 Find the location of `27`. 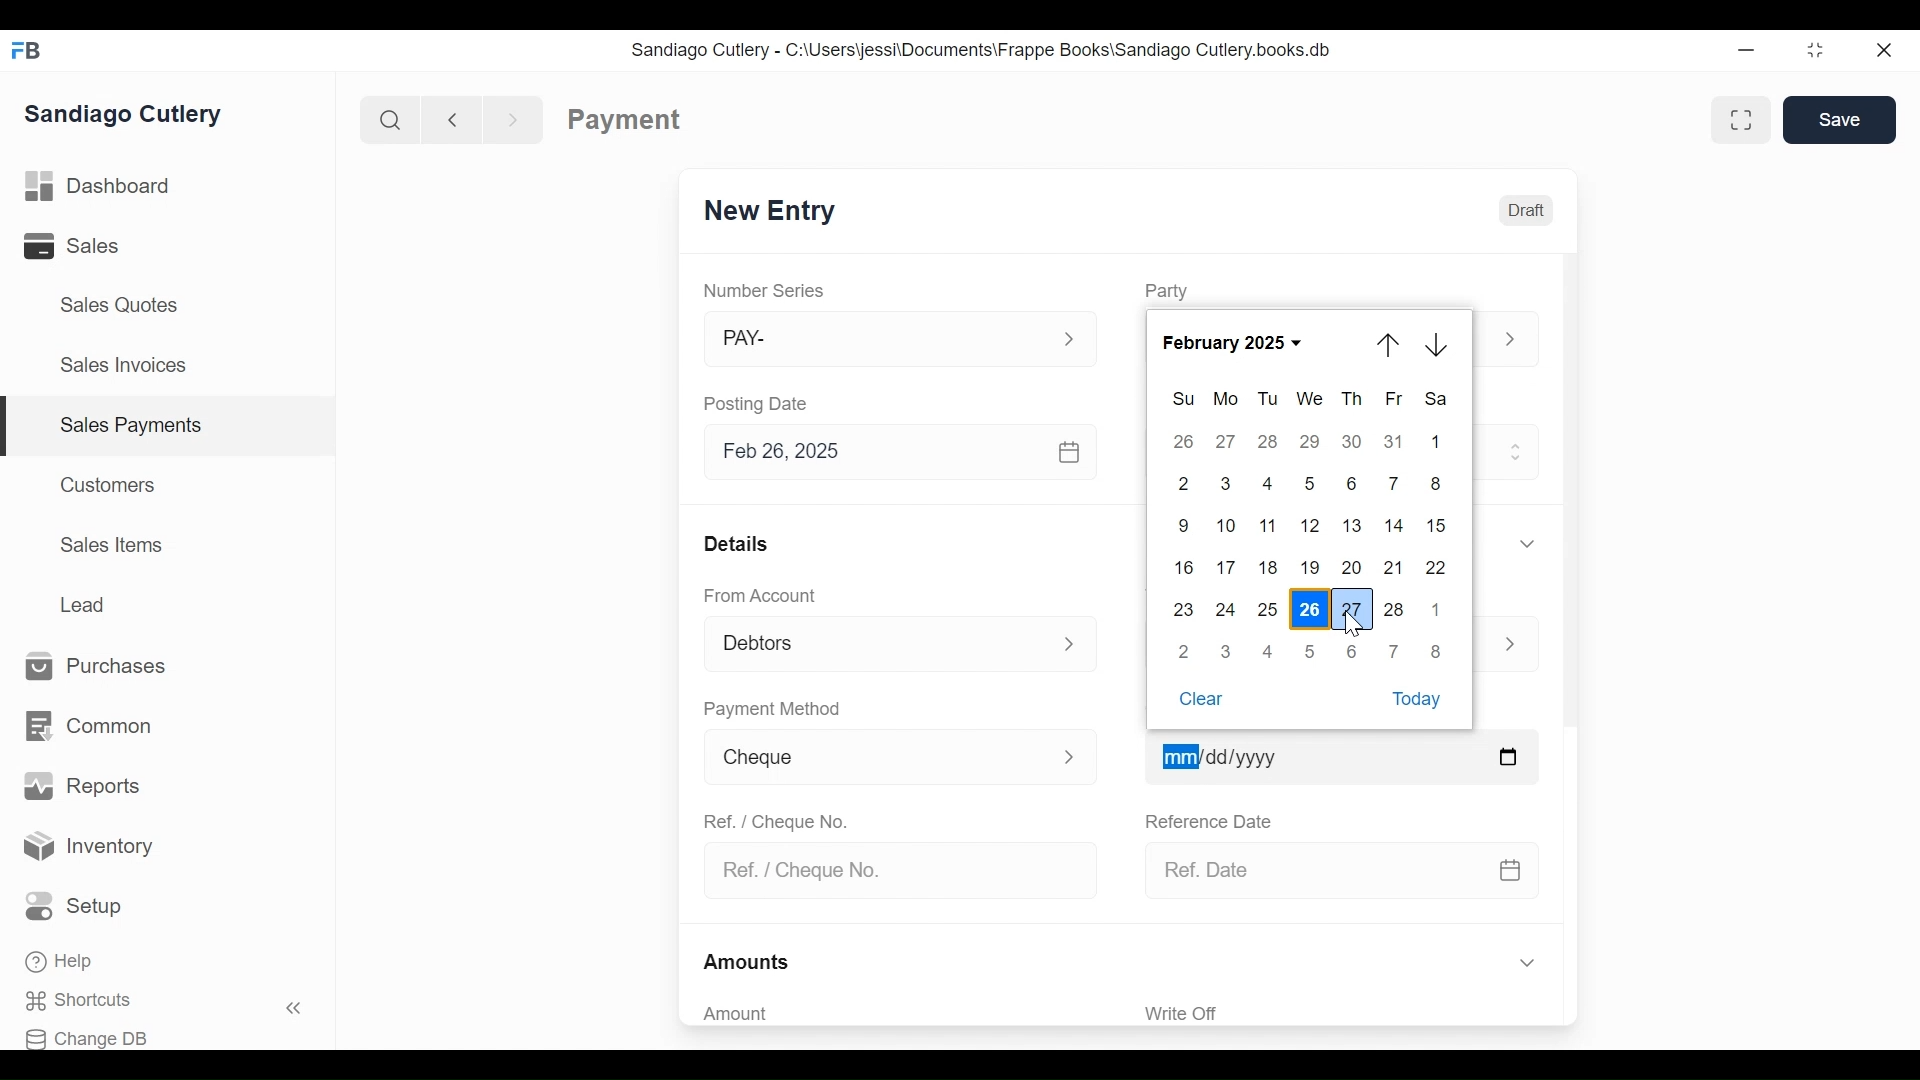

27 is located at coordinates (1225, 443).